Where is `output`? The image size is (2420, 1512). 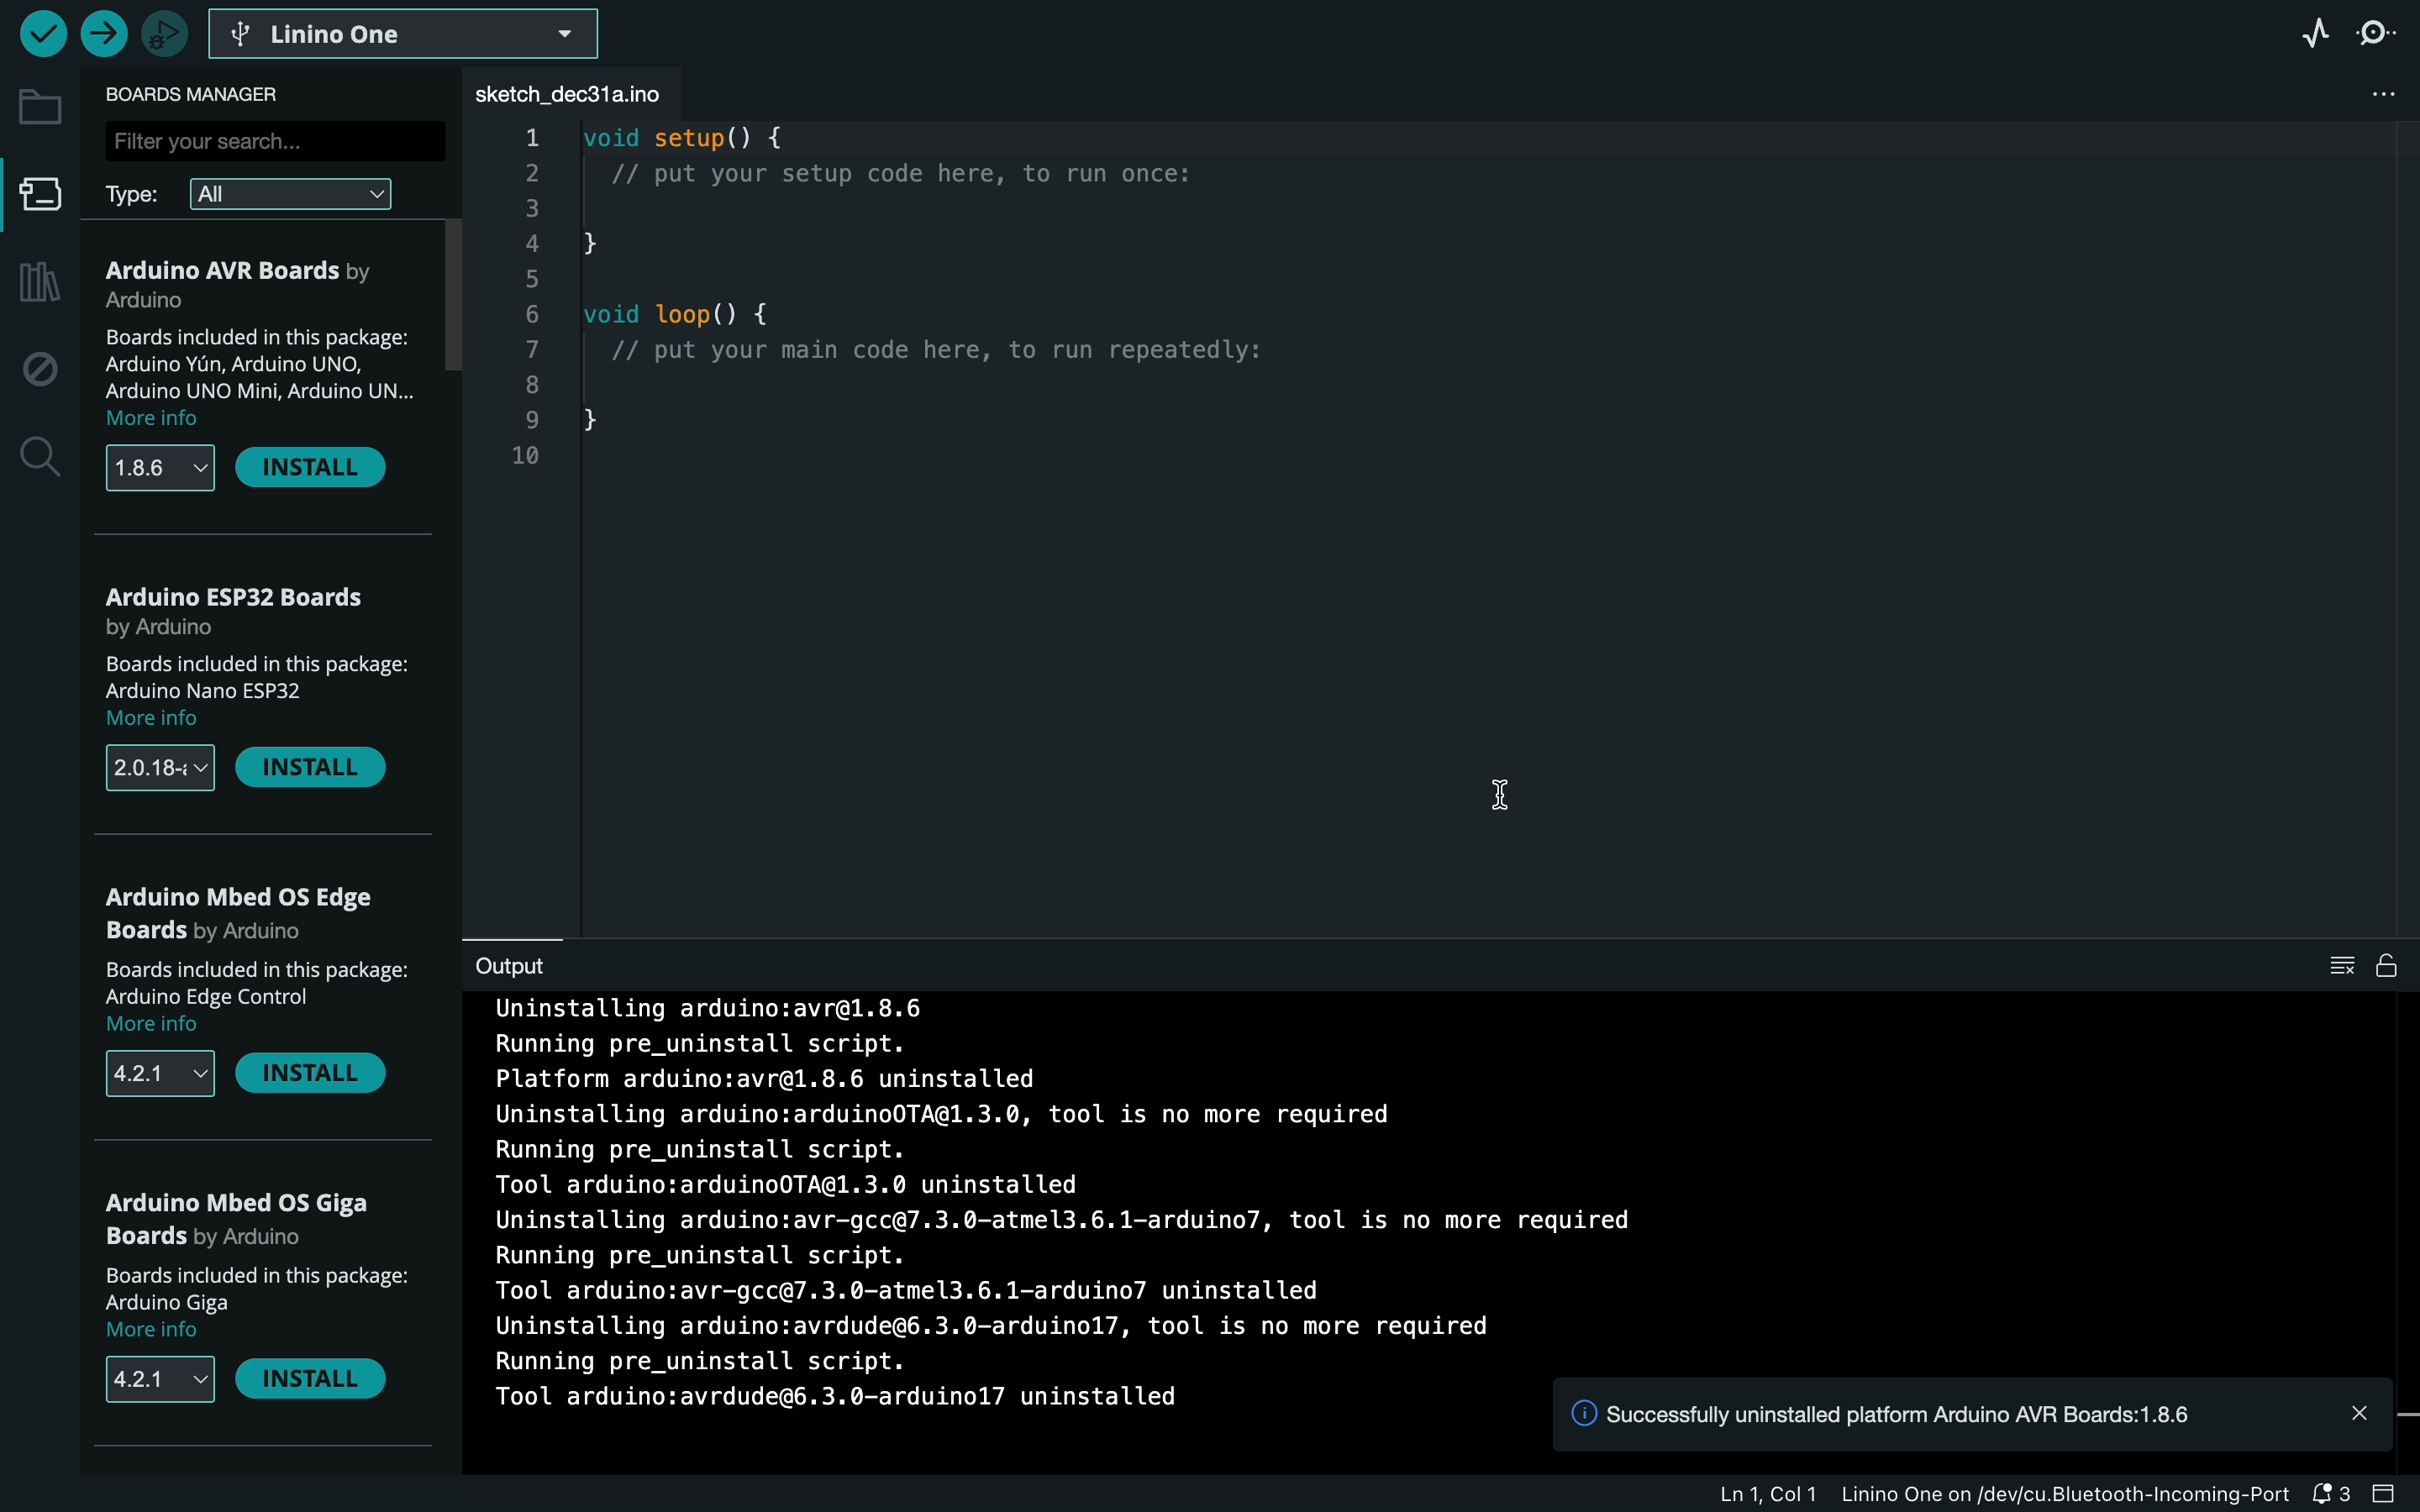
output is located at coordinates (536, 960).